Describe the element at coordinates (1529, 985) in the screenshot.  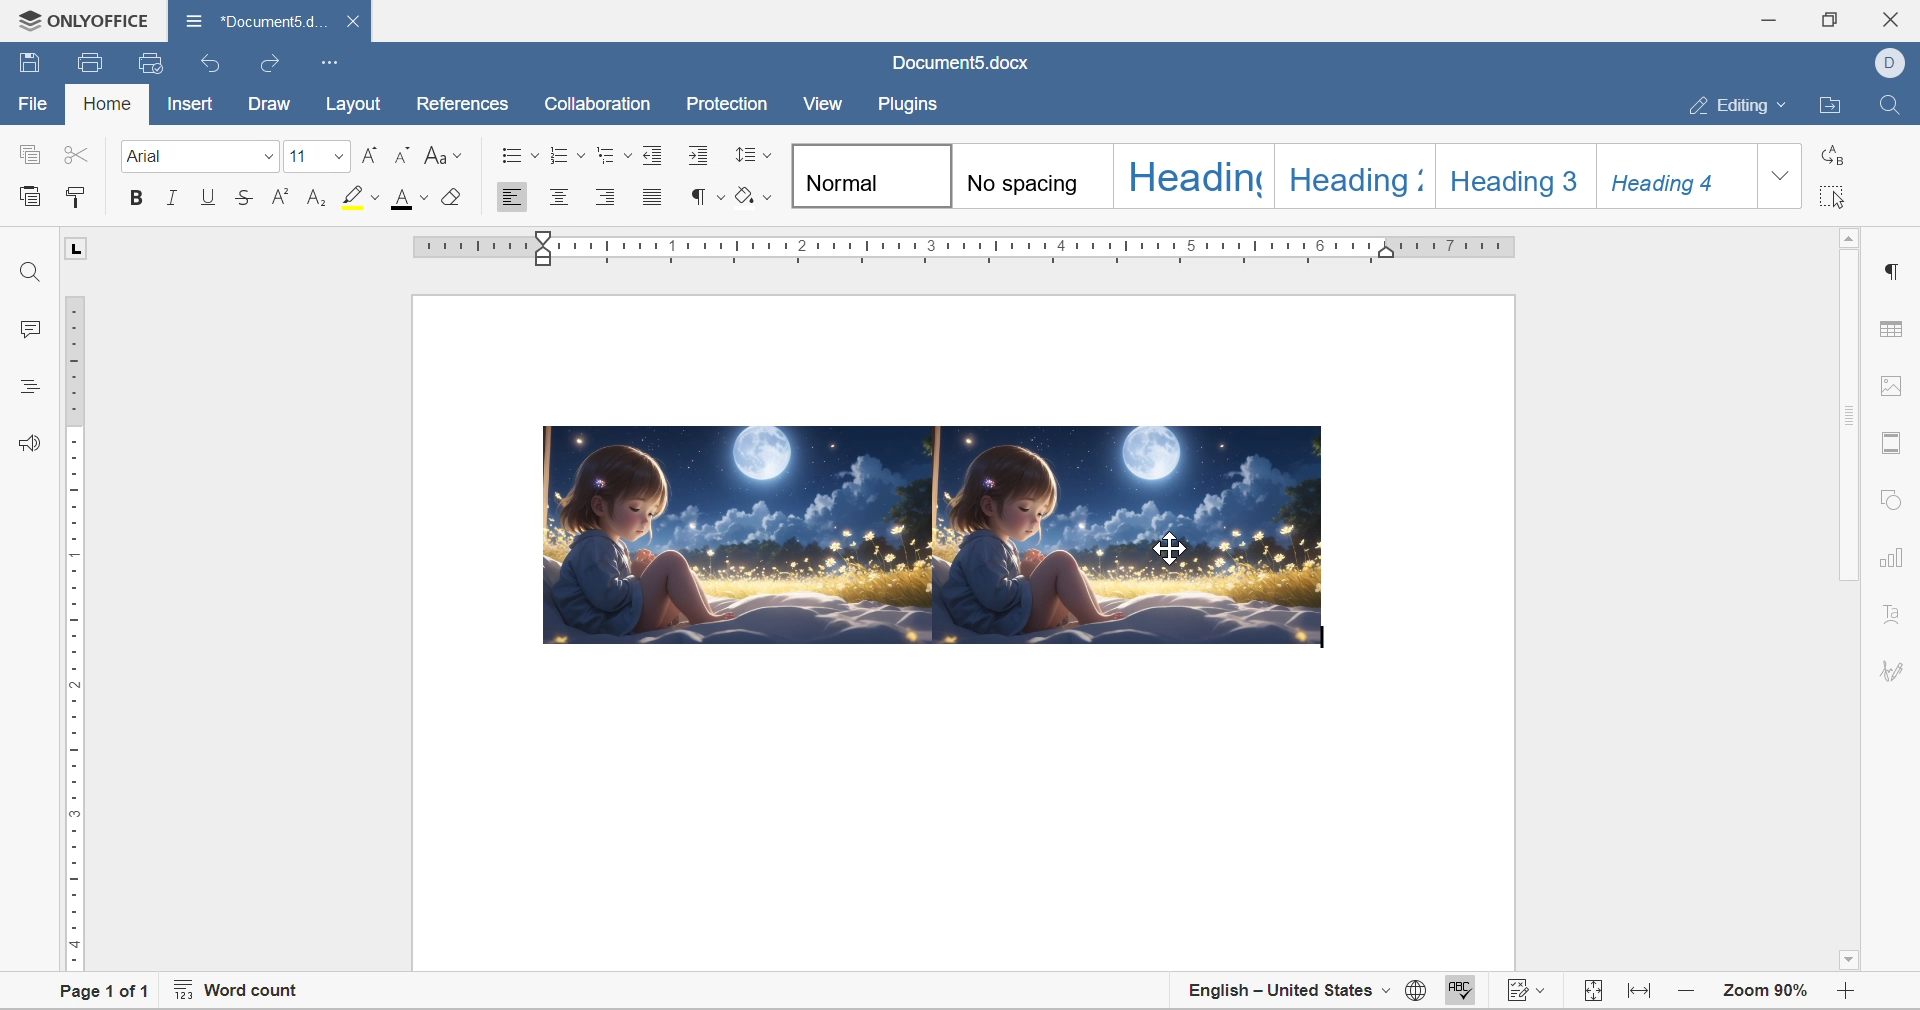
I see `track changes` at that location.